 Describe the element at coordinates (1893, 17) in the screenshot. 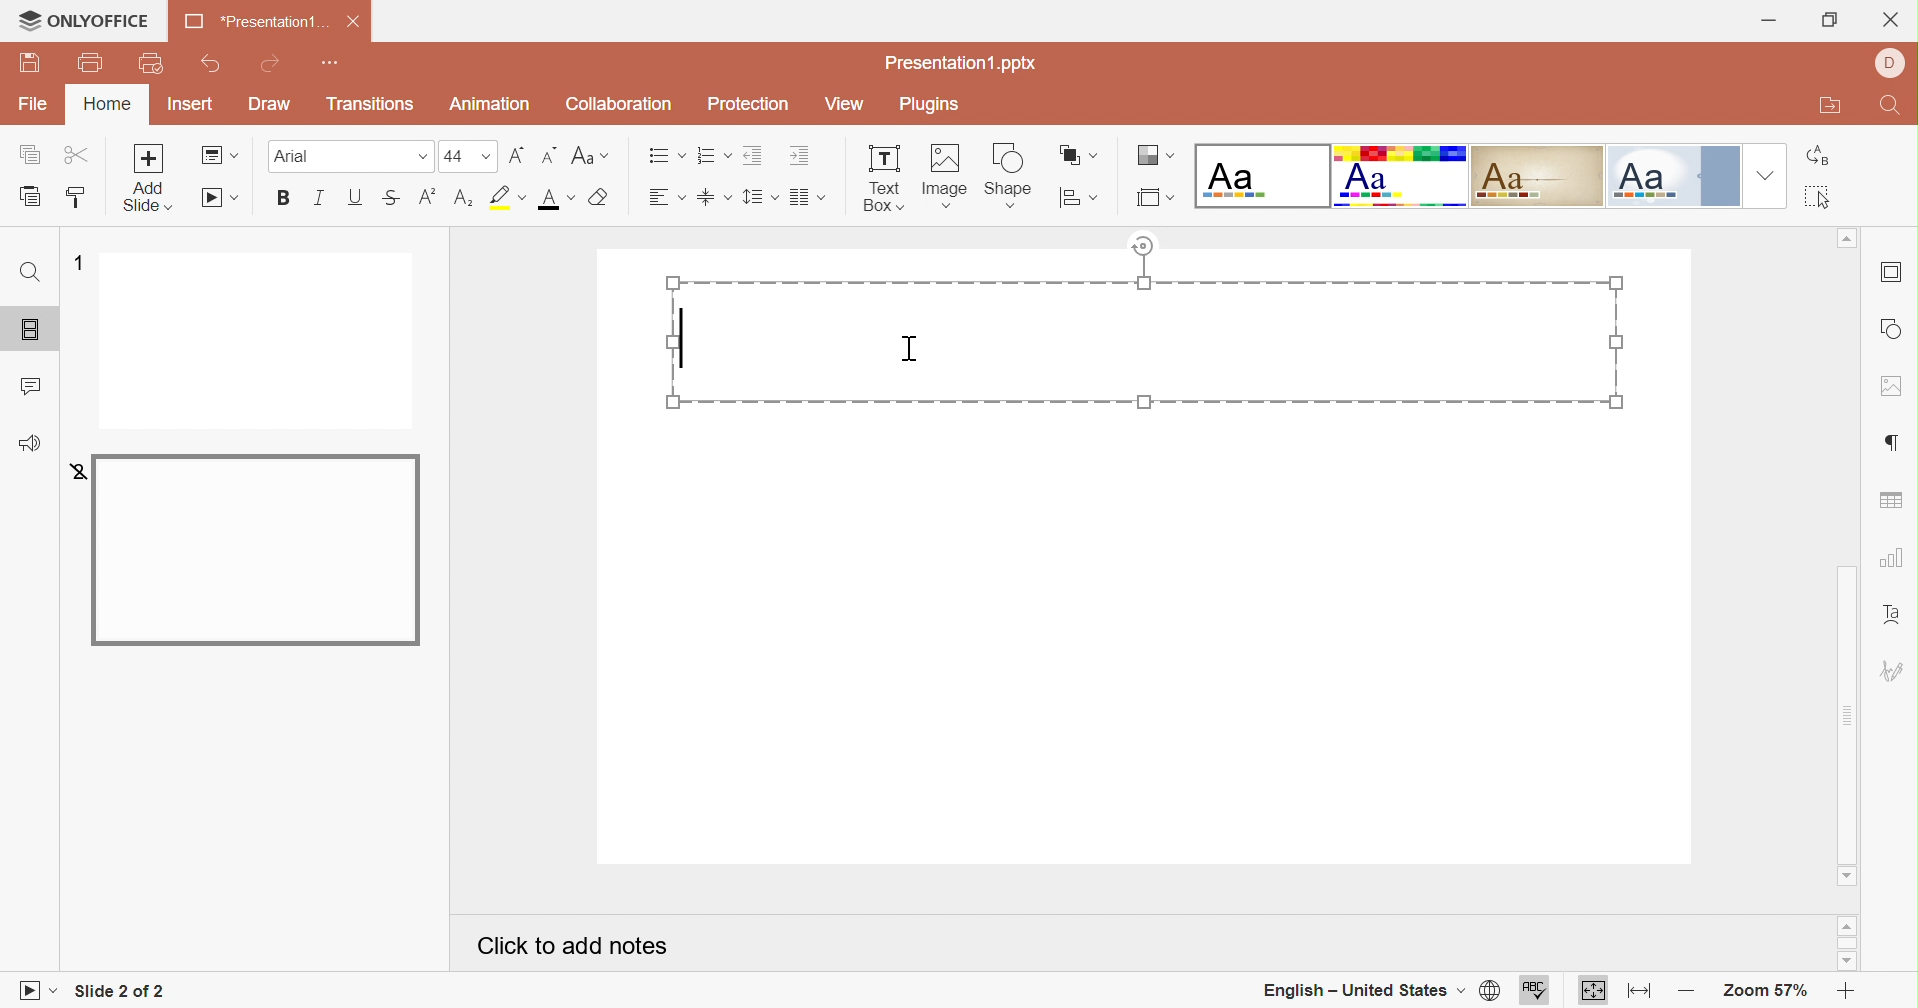

I see `Close` at that location.